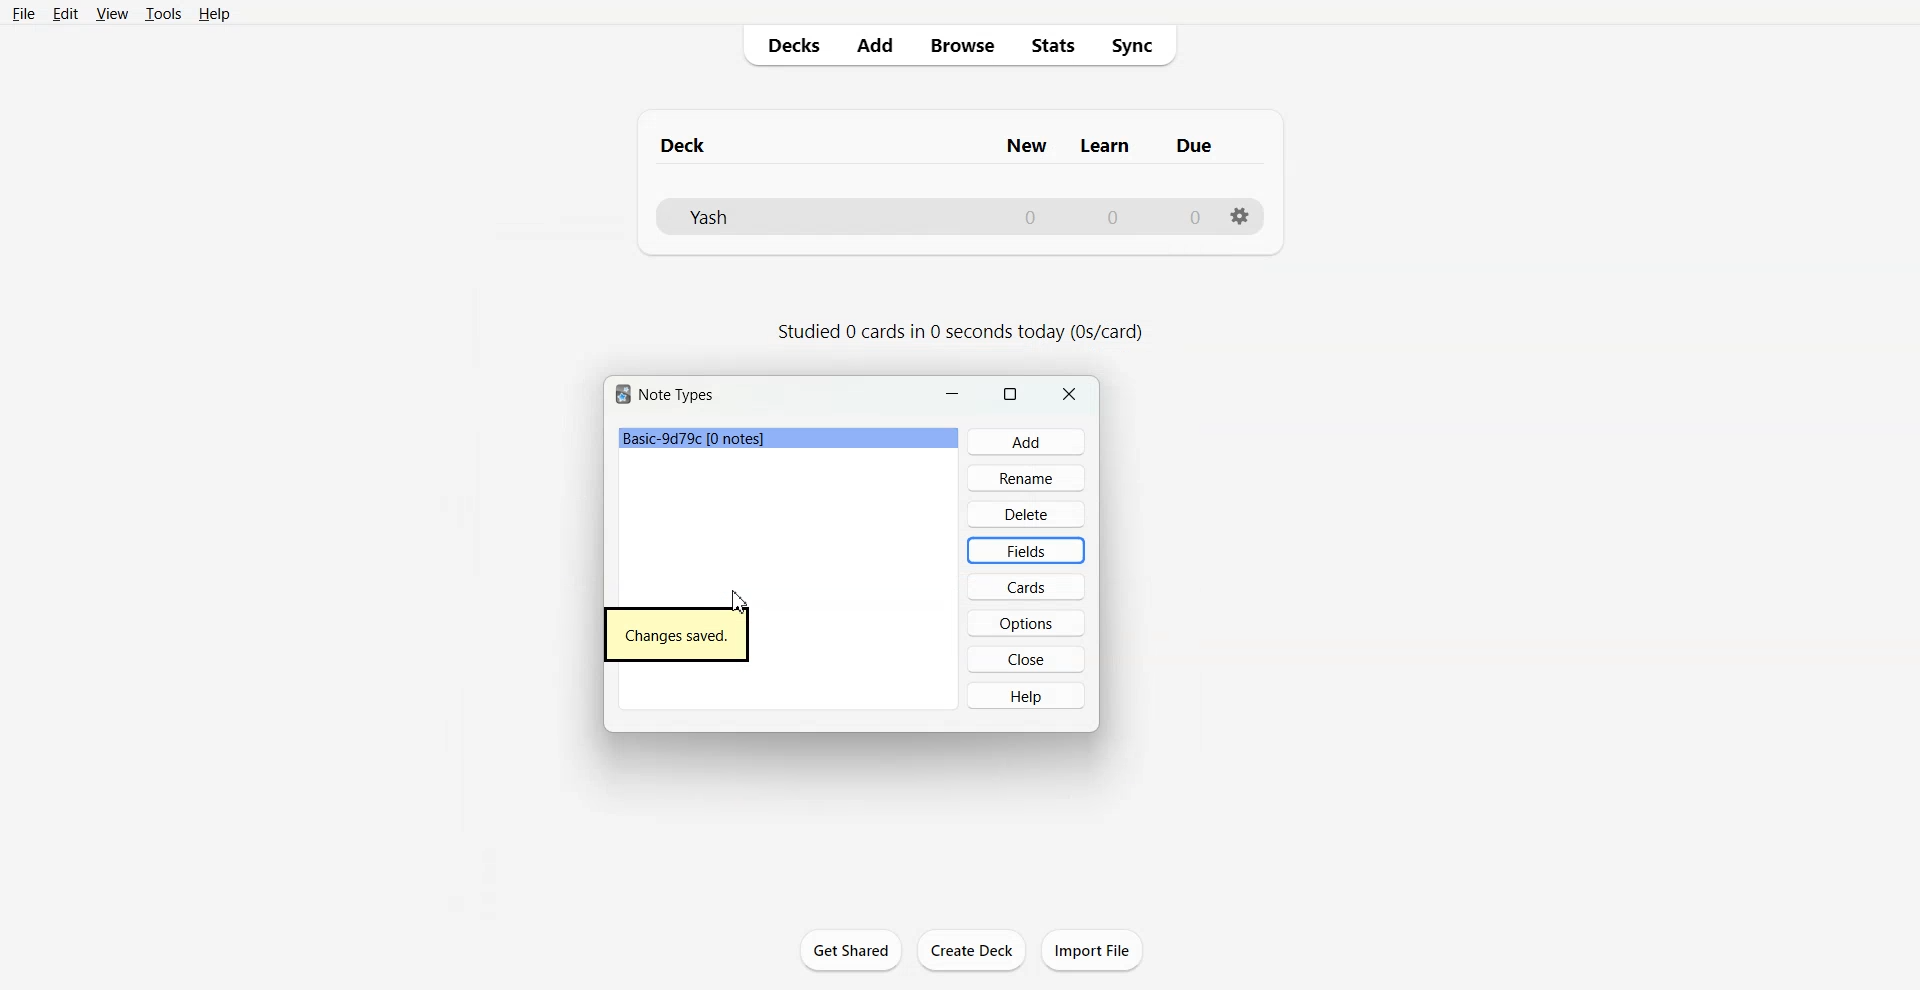 The width and height of the screenshot is (1920, 990). What do you see at coordinates (1194, 145) in the screenshot?
I see `Column name` at bounding box center [1194, 145].